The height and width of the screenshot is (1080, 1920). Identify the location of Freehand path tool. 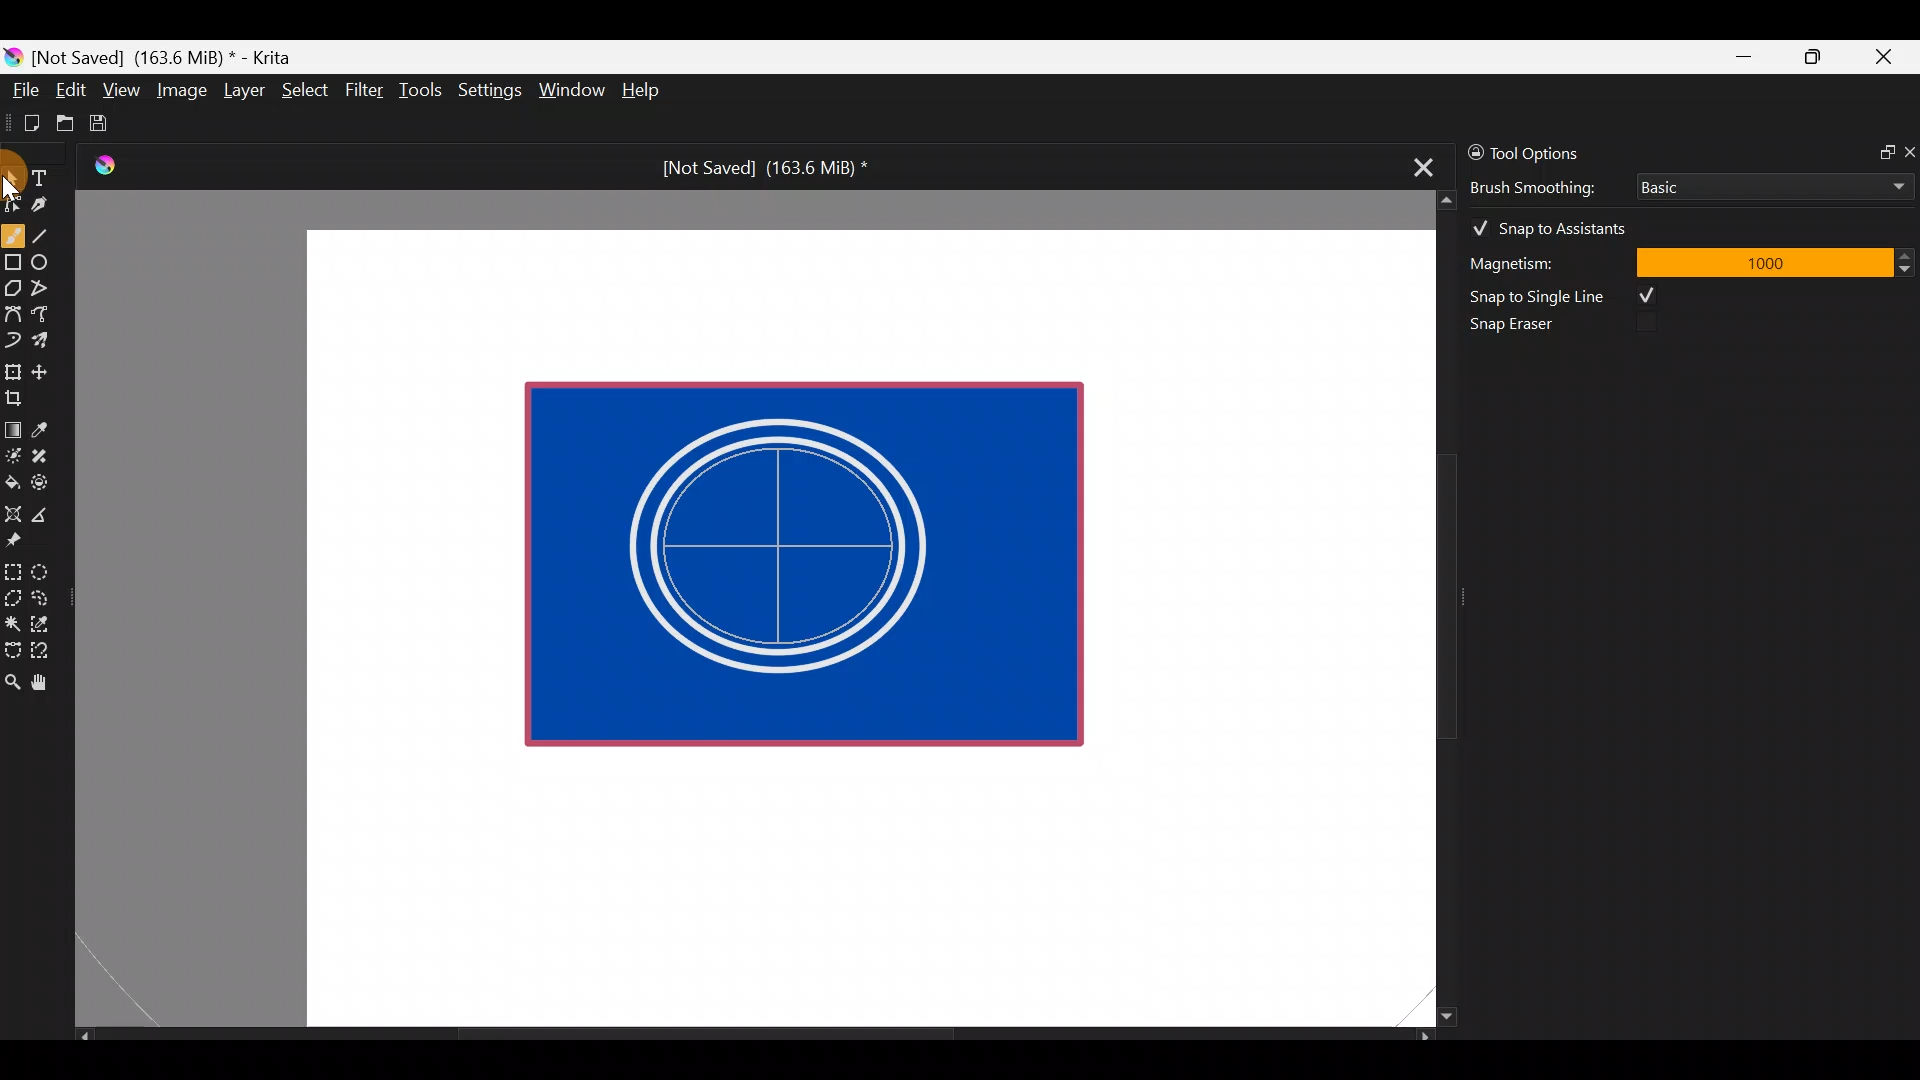
(50, 316).